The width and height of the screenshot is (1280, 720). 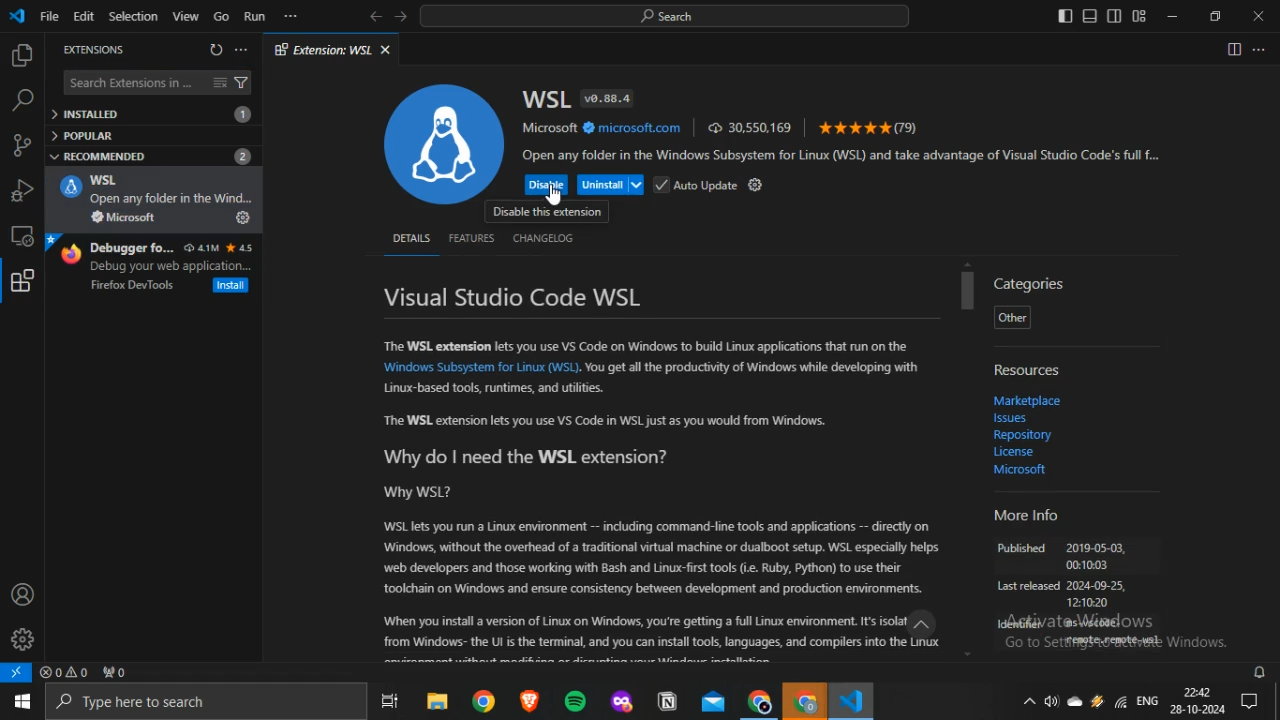 What do you see at coordinates (1011, 318) in the screenshot?
I see `Other` at bounding box center [1011, 318].